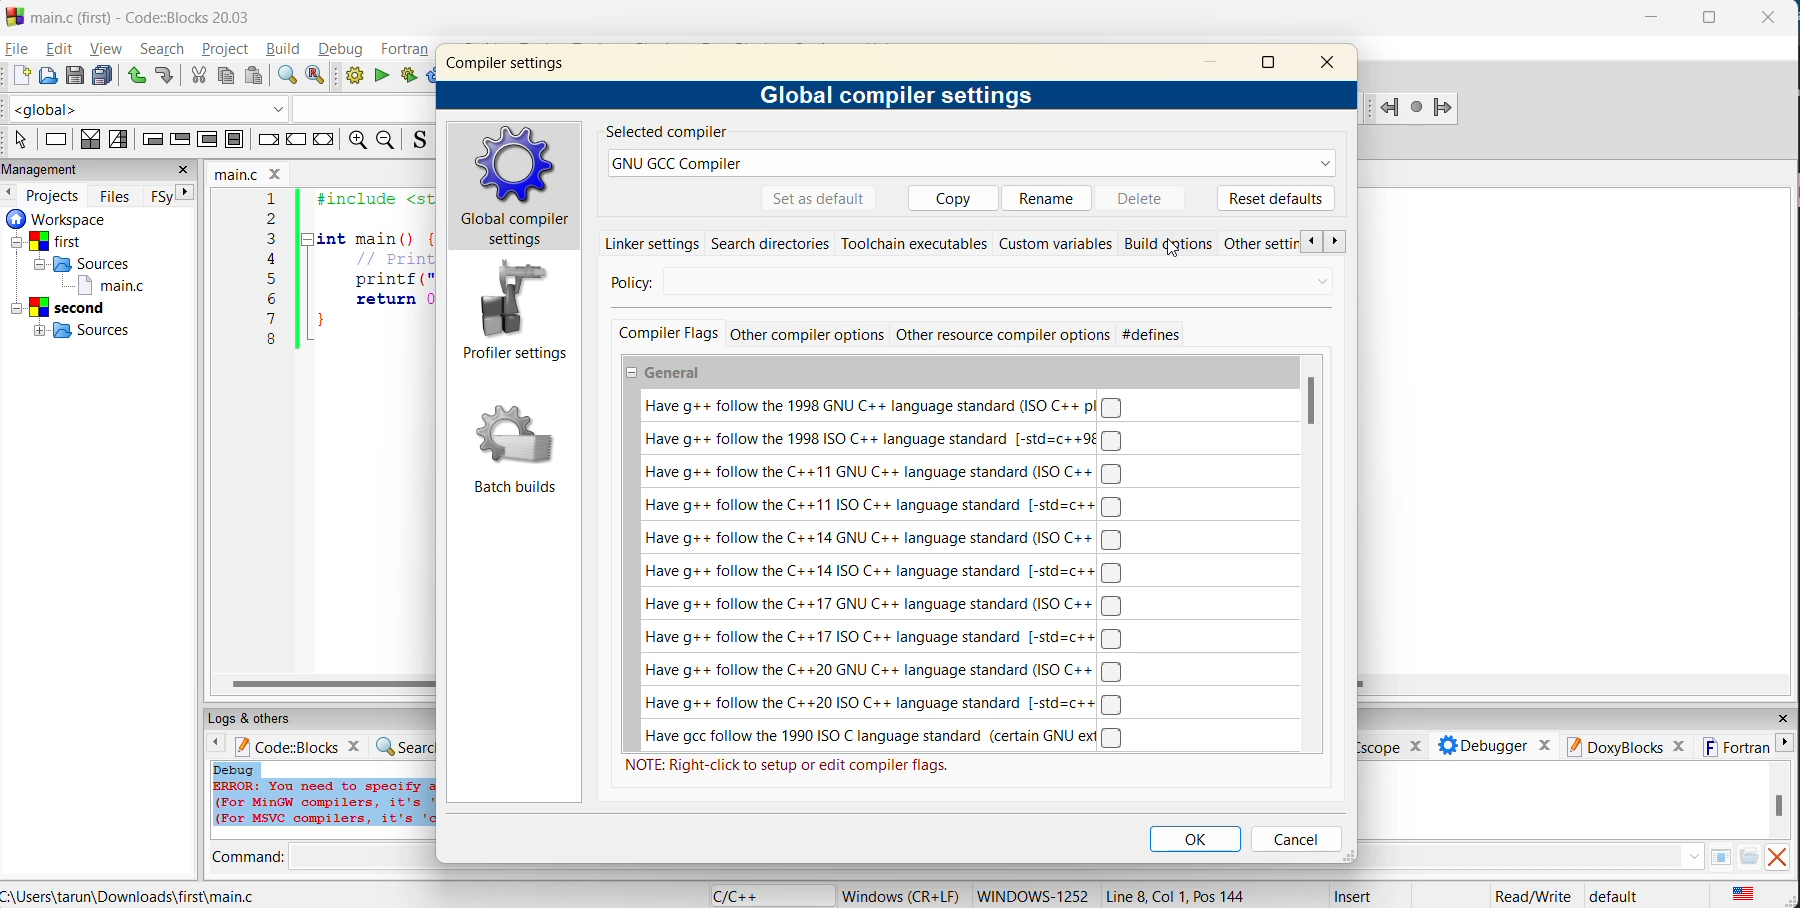  Describe the element at coordinates (165, 77) in the screenshot. I see `redo` at that location.